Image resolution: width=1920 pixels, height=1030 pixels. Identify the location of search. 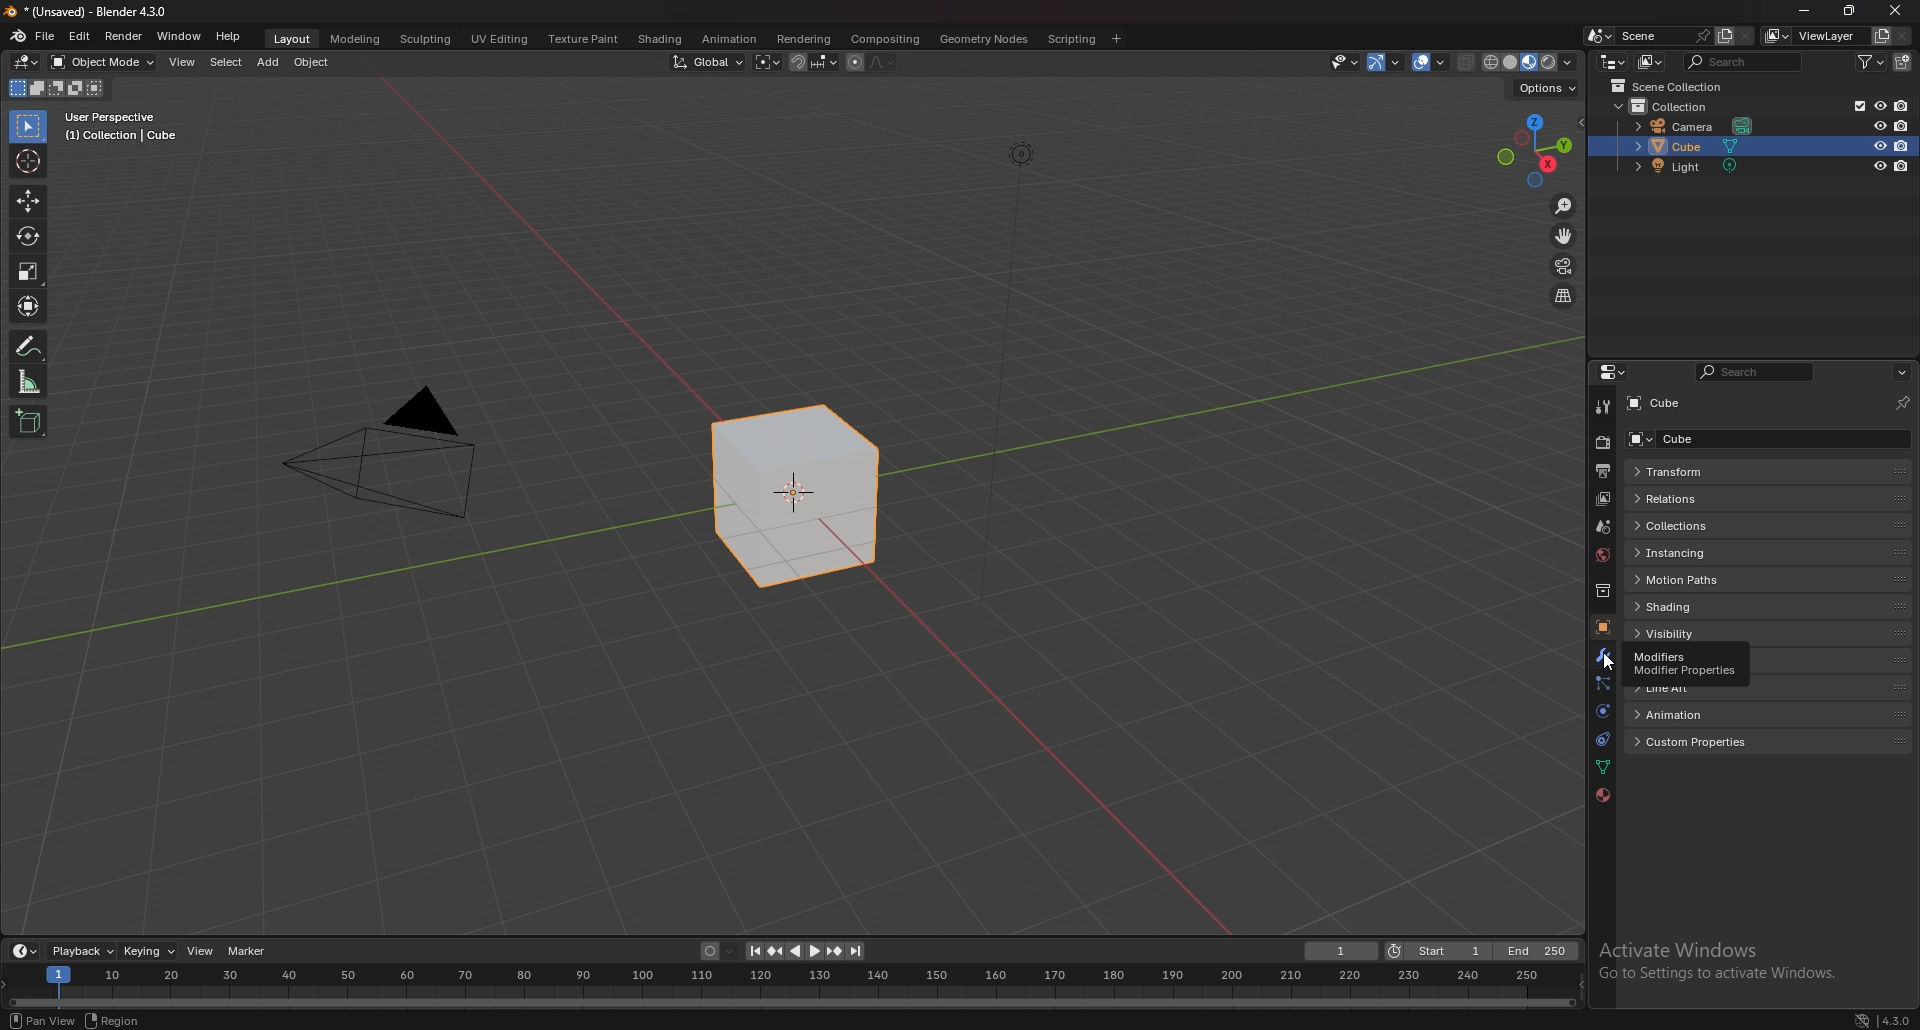
(1754, 372).